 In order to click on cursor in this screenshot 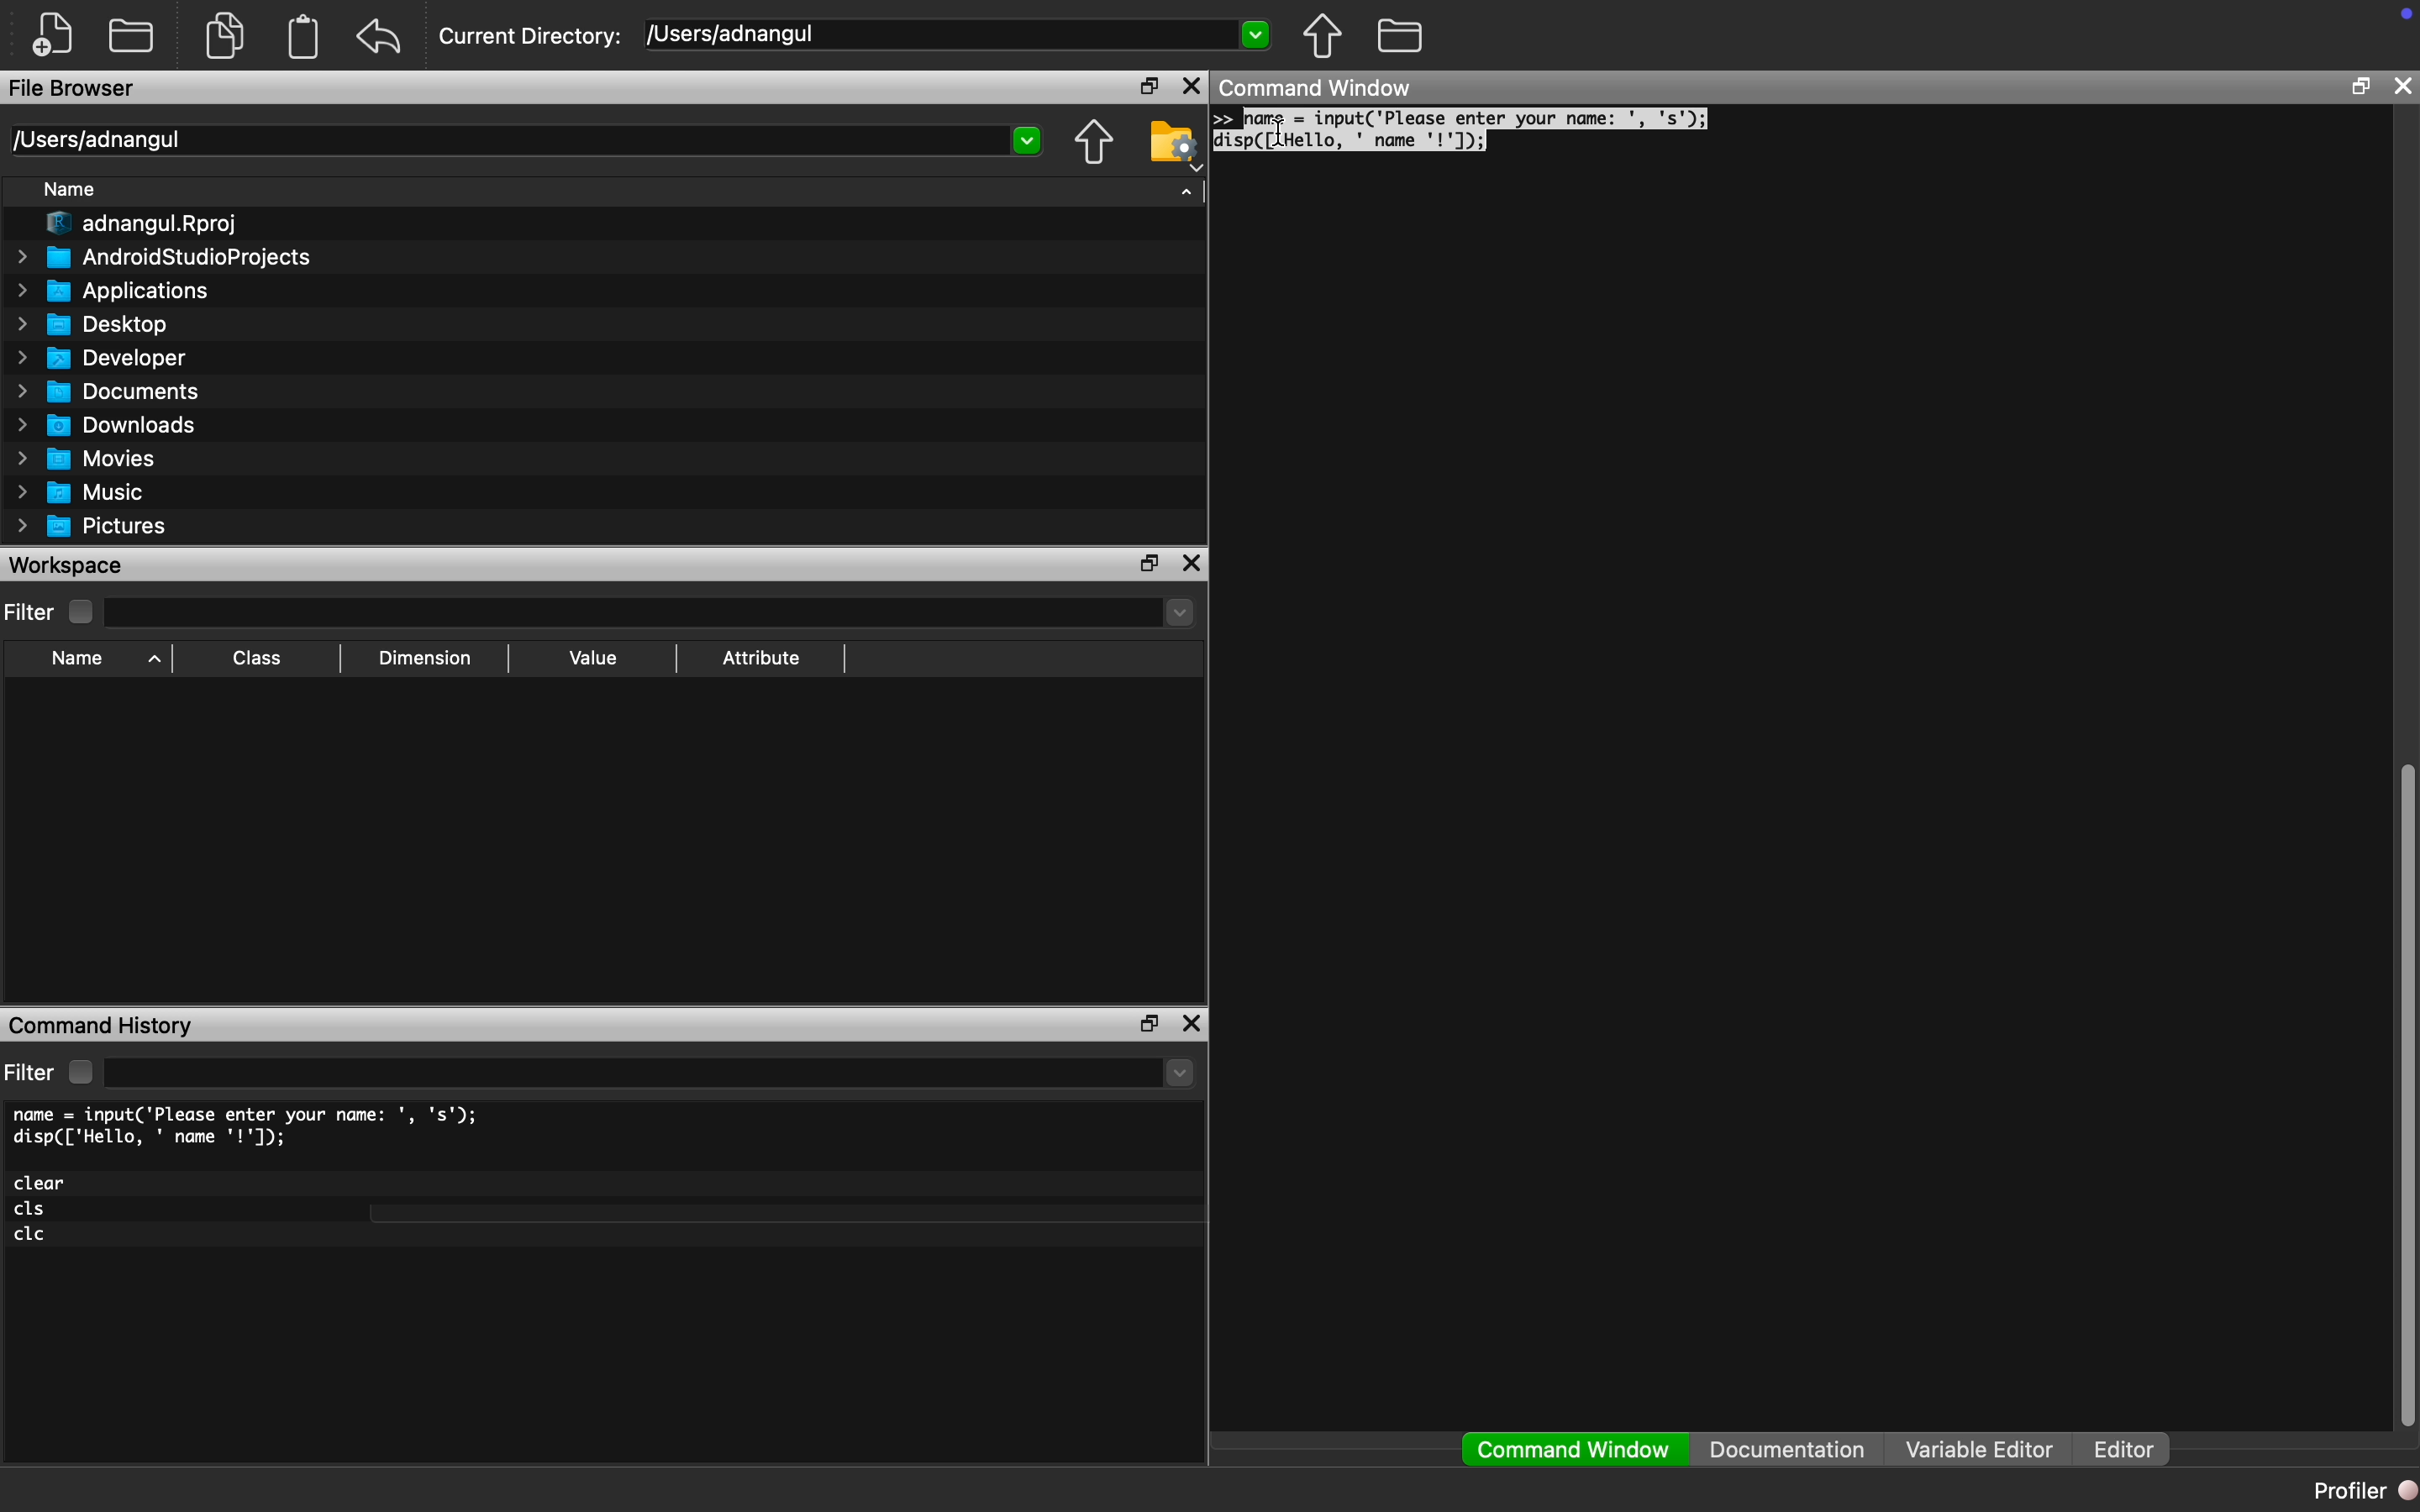, I will do `click(1283, 133)`.